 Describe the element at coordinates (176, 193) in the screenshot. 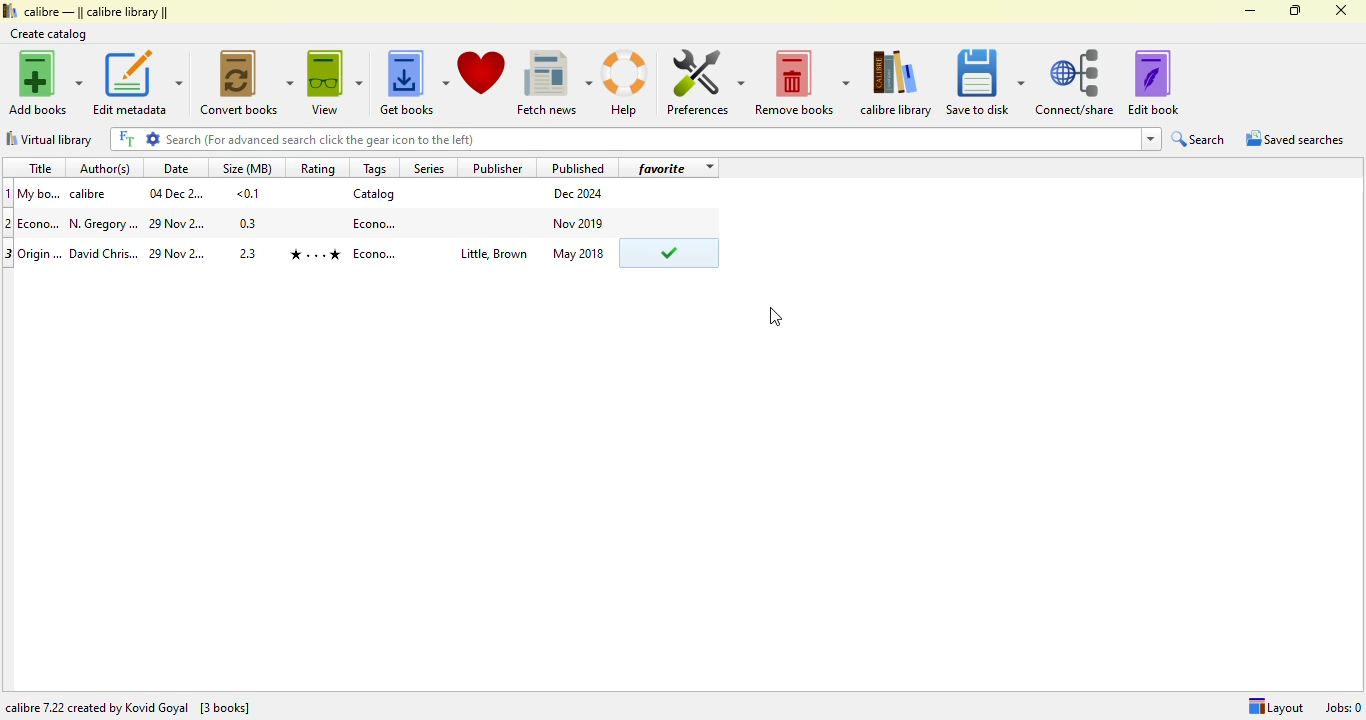

I see `date` at that location.